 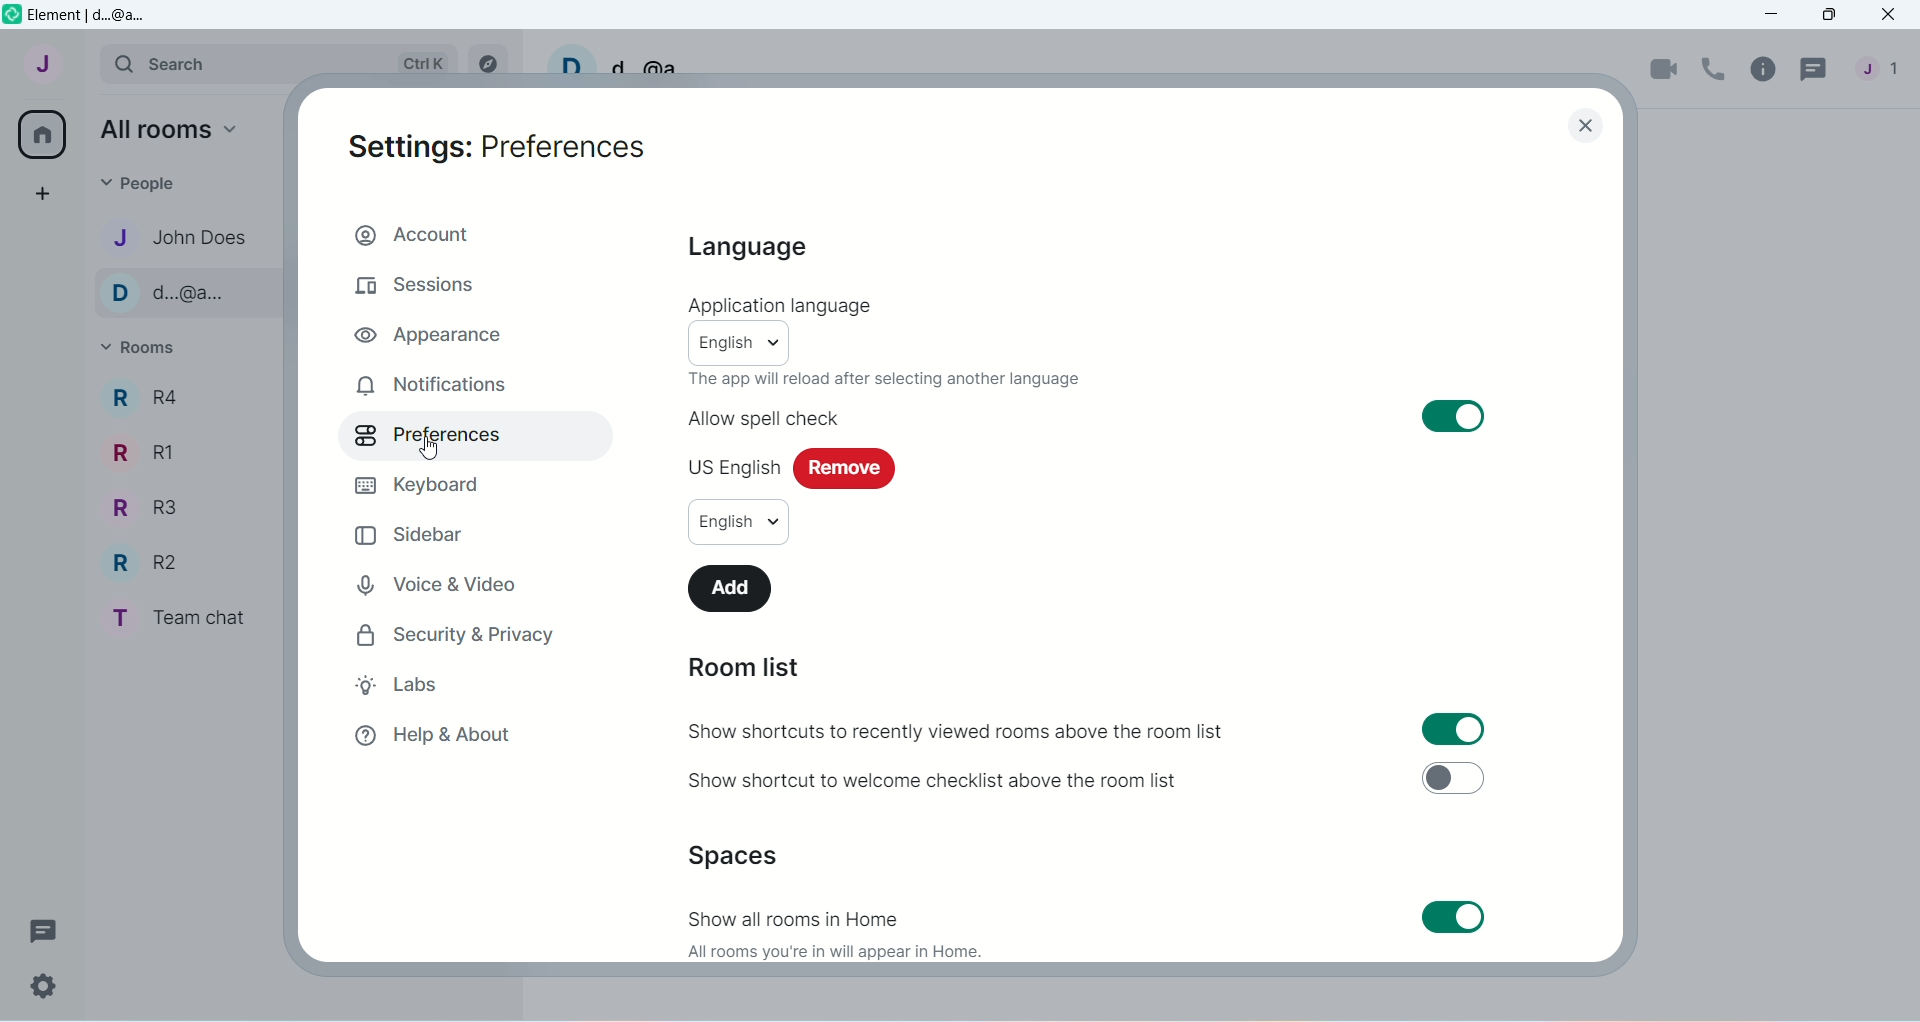 I want to click on Language, so click(x=757, y=249).